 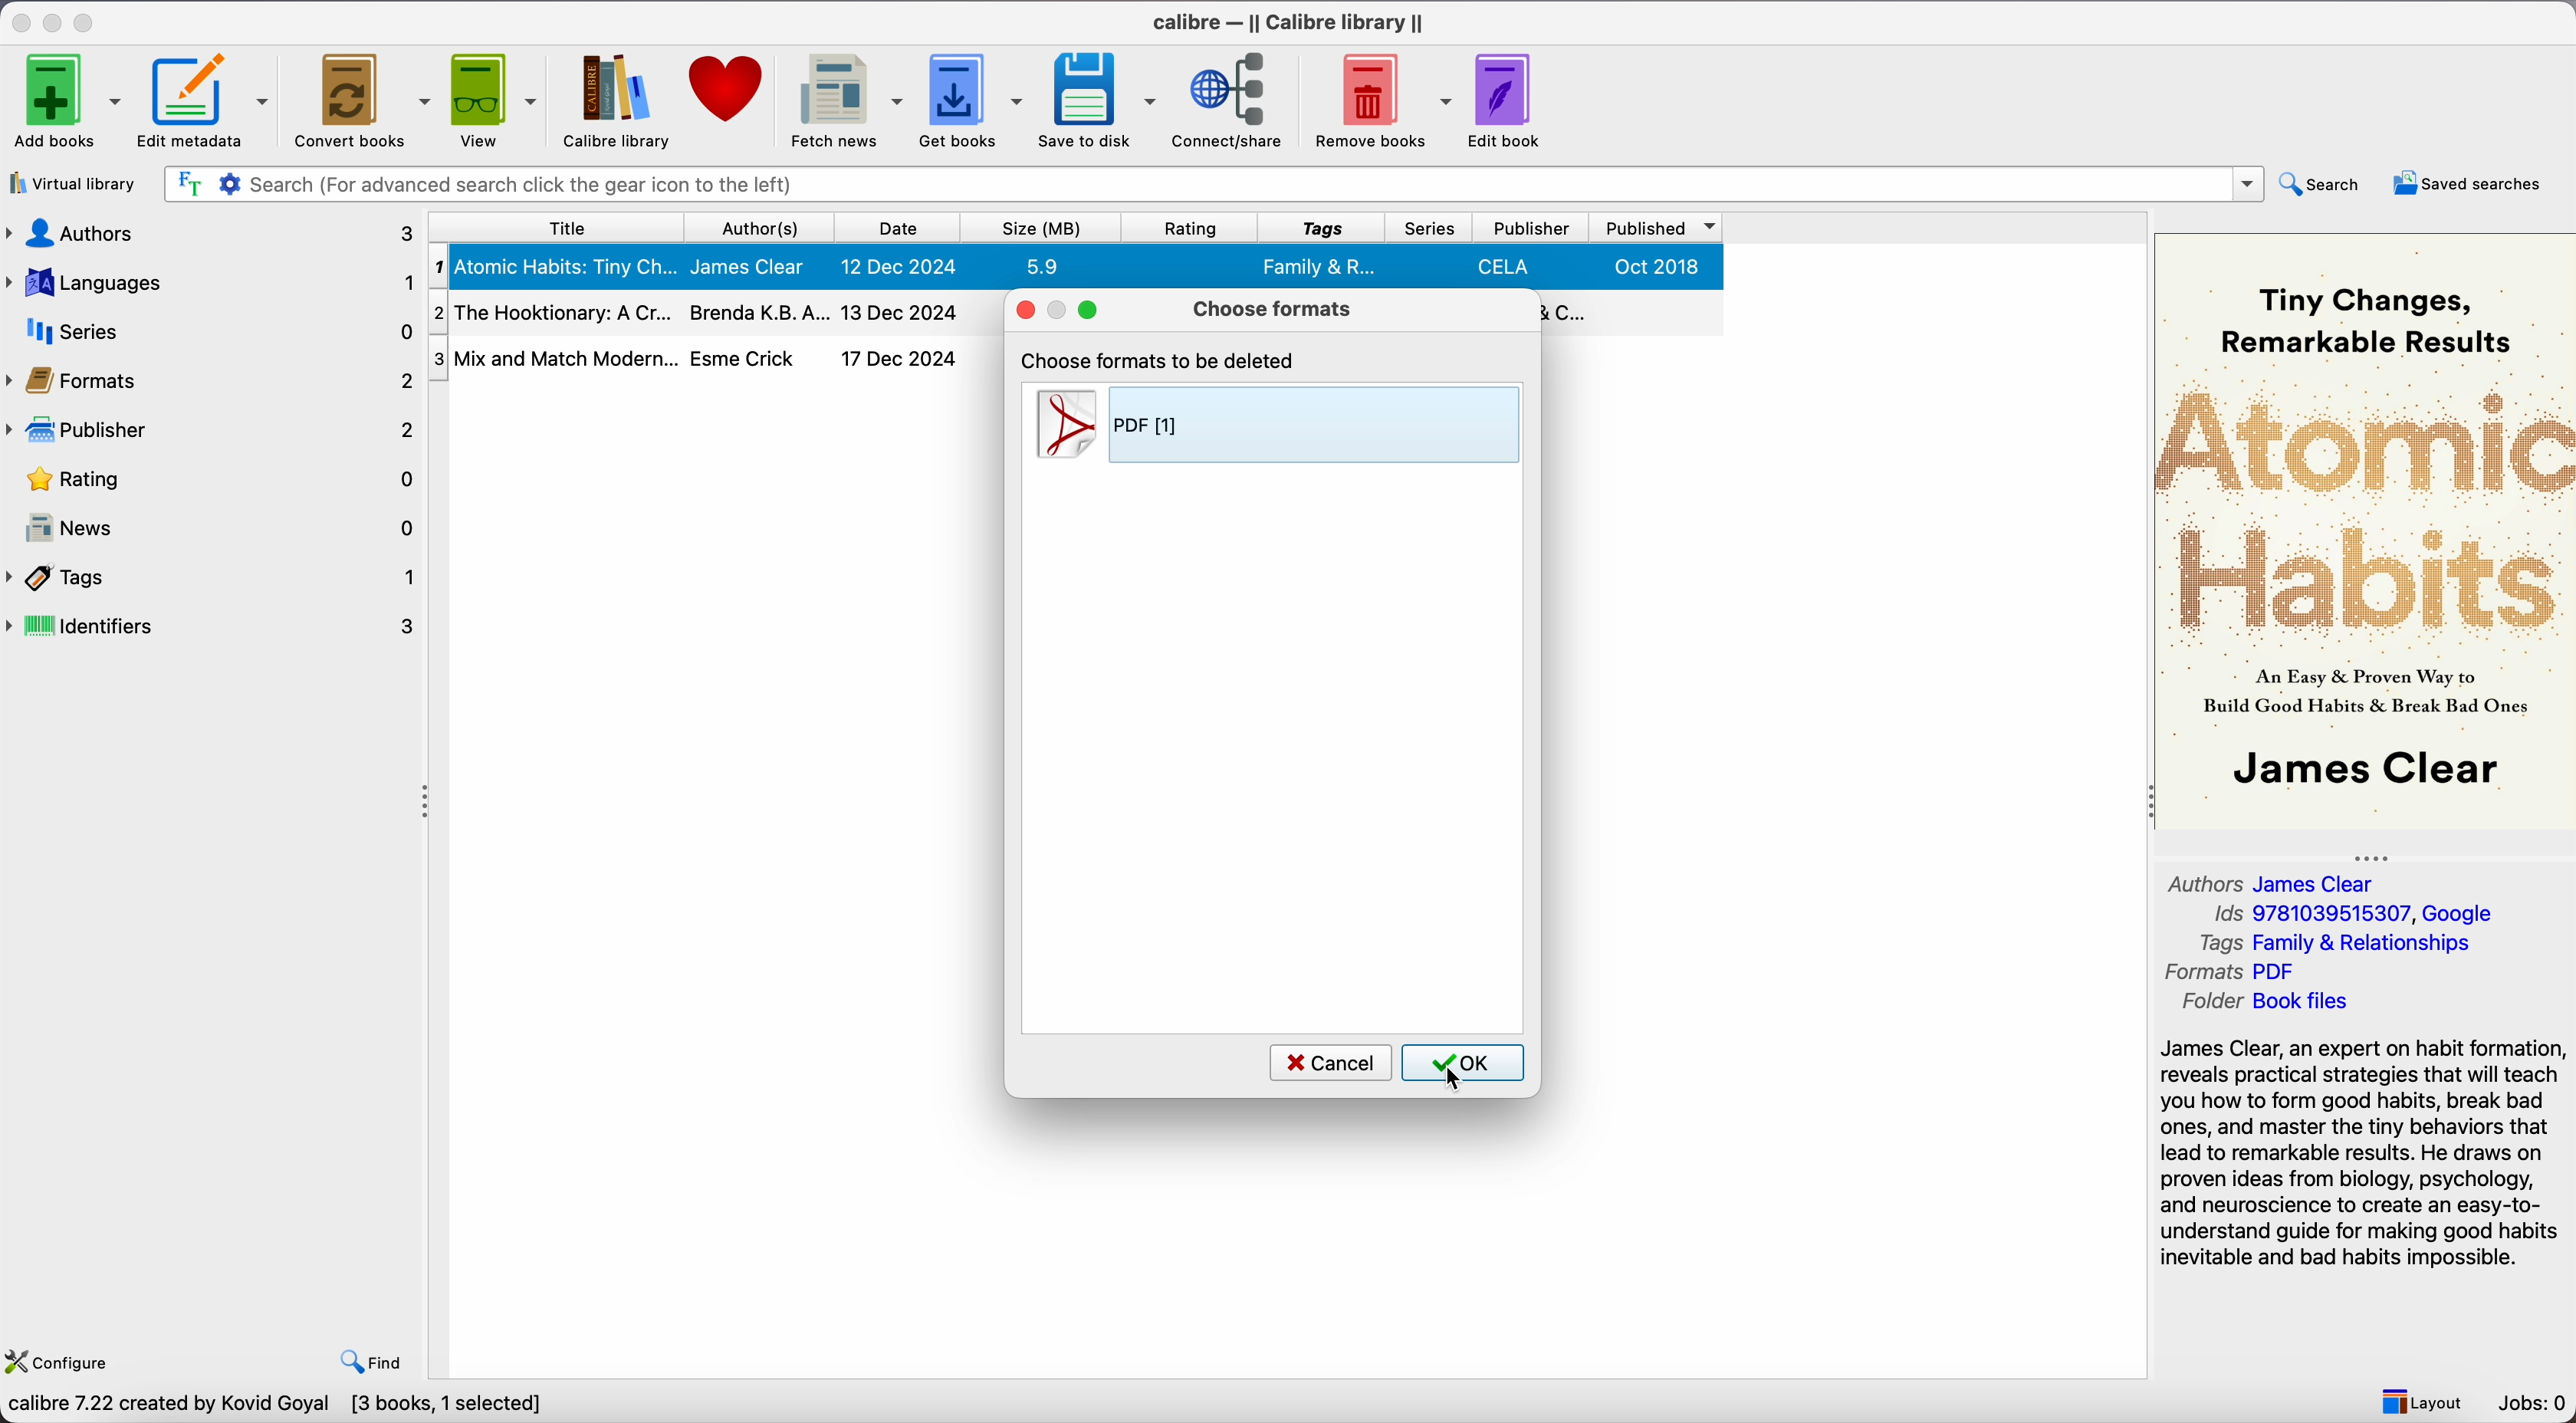 I want to click on save to disk, so click(x=1101, y=100).